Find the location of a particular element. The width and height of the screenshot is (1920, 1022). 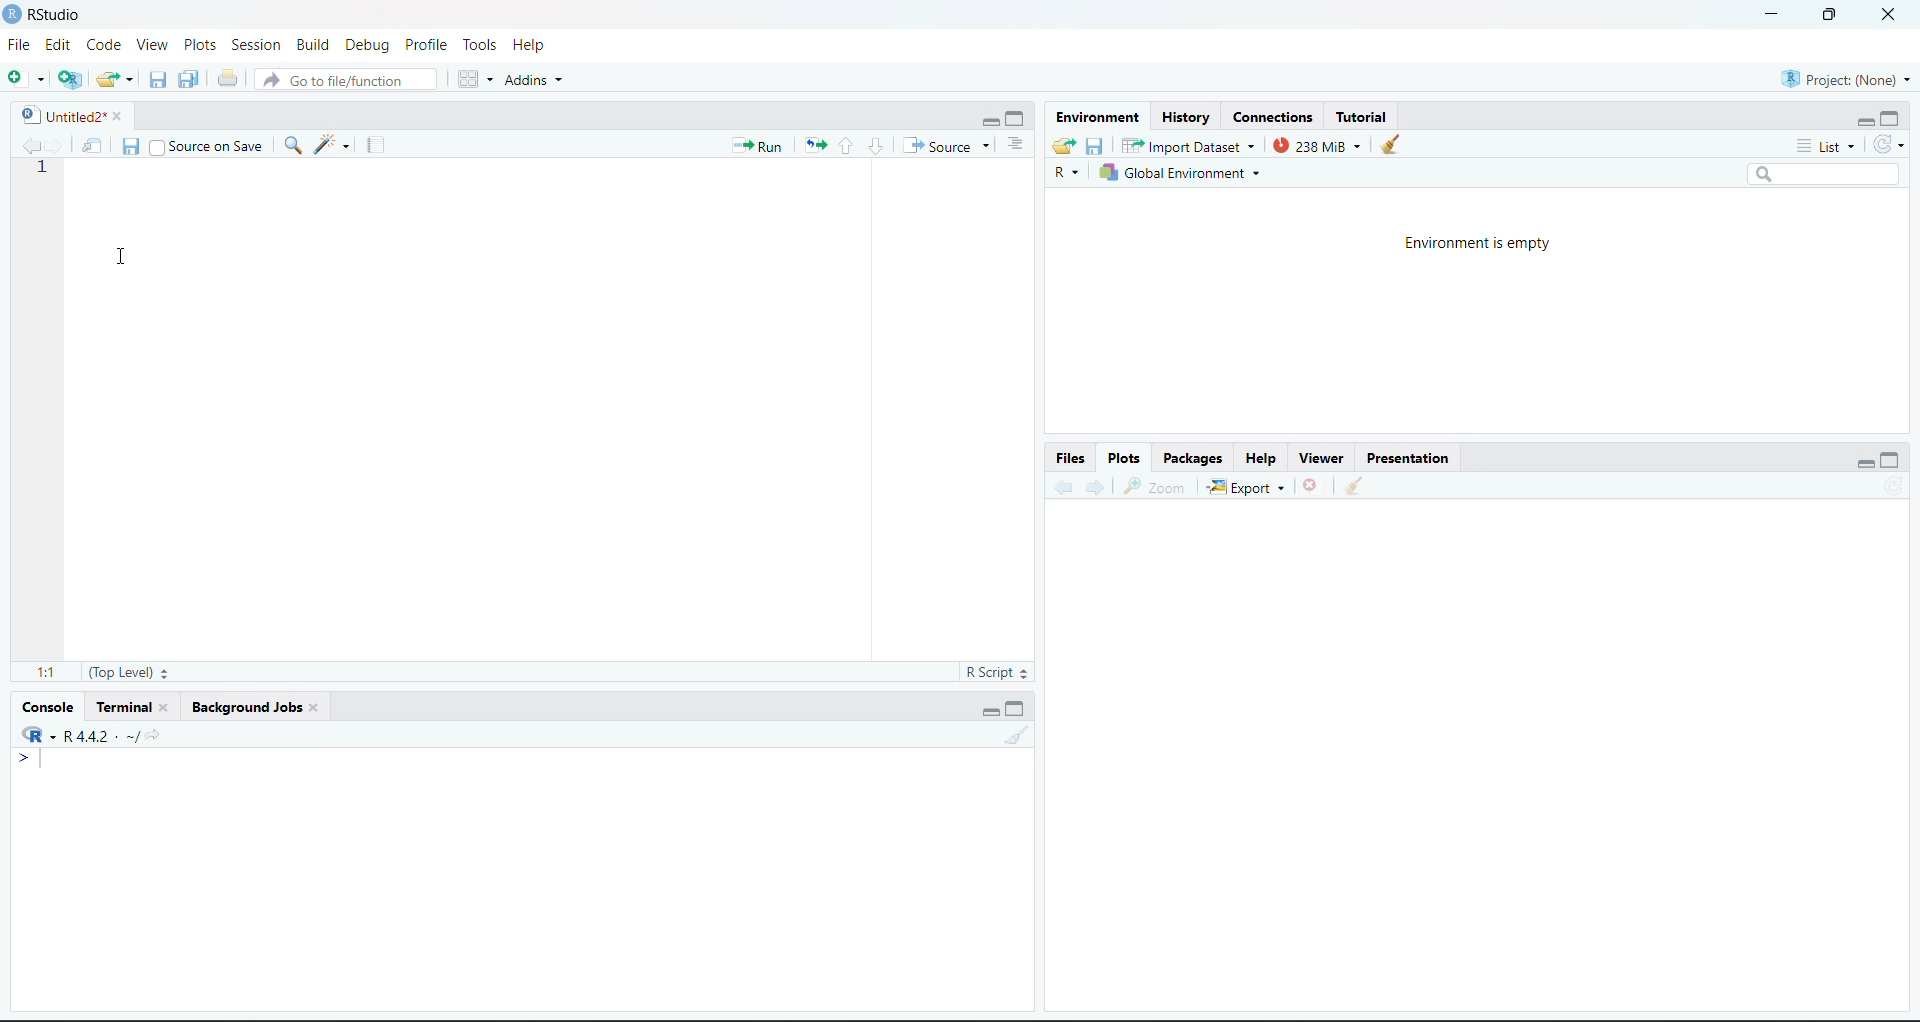

refresh is located at coordinates (1896, 485).